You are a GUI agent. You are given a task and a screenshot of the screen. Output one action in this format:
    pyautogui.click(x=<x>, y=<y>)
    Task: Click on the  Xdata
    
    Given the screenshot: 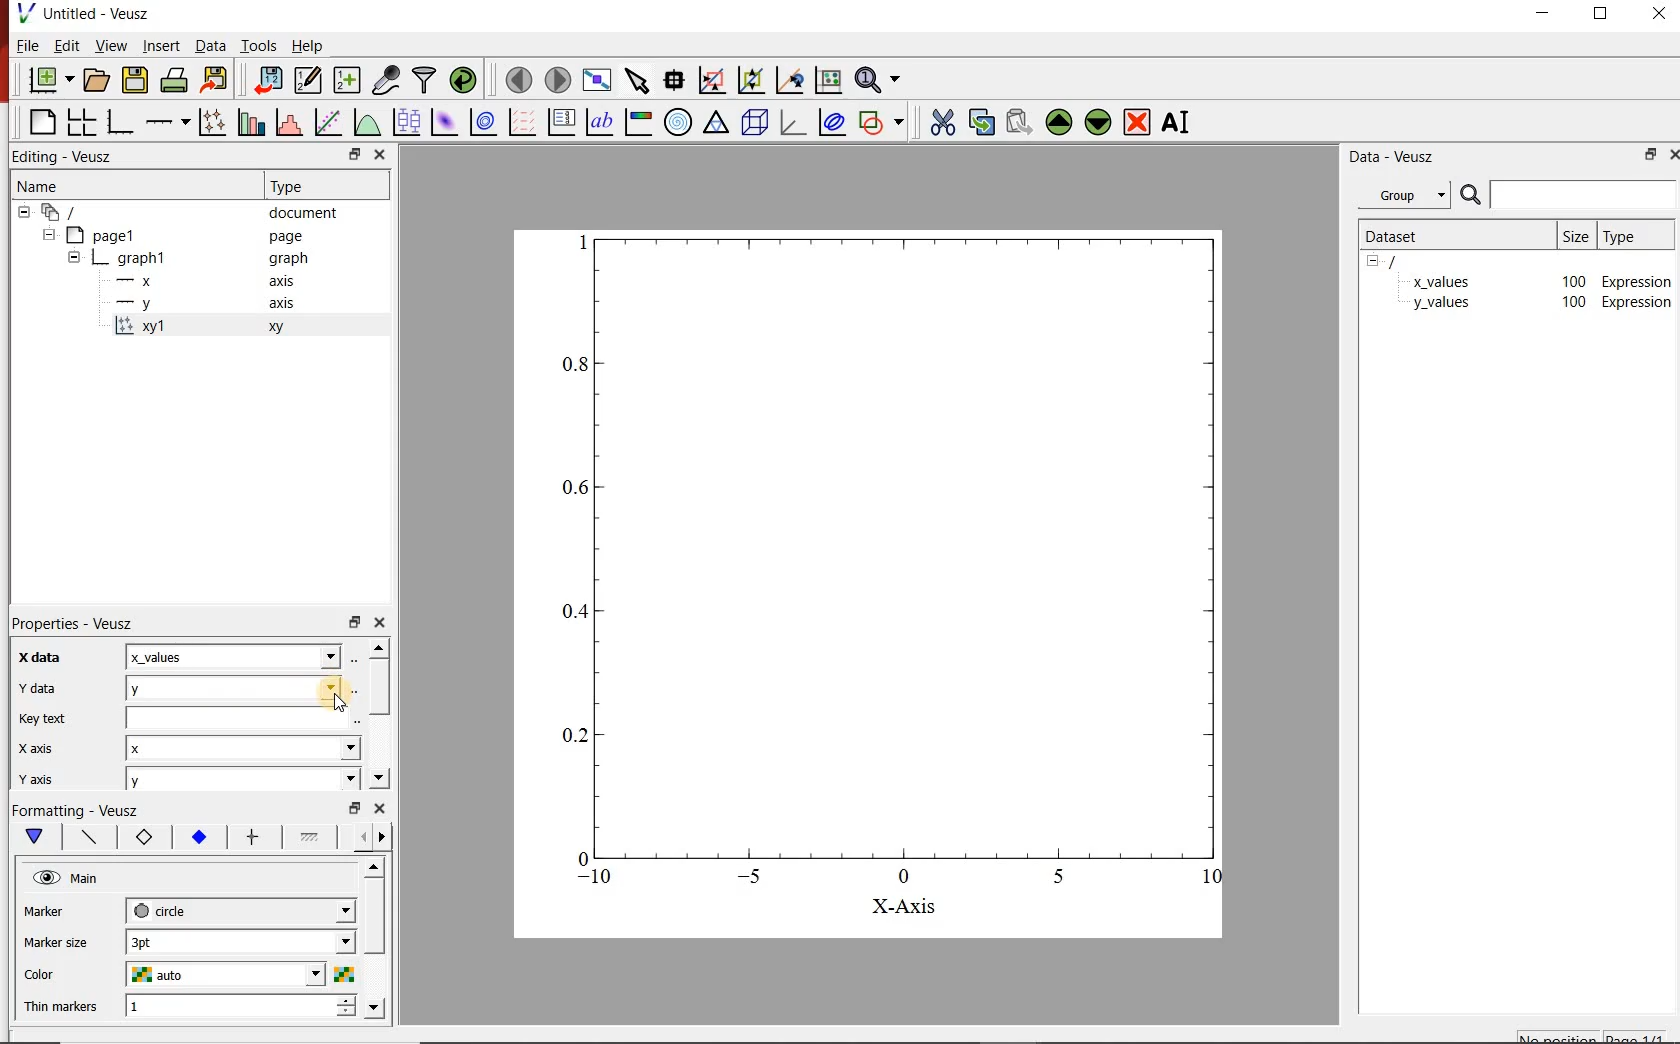 What is the action you would take?
    pyautogui.click(x=44, y=660)
    